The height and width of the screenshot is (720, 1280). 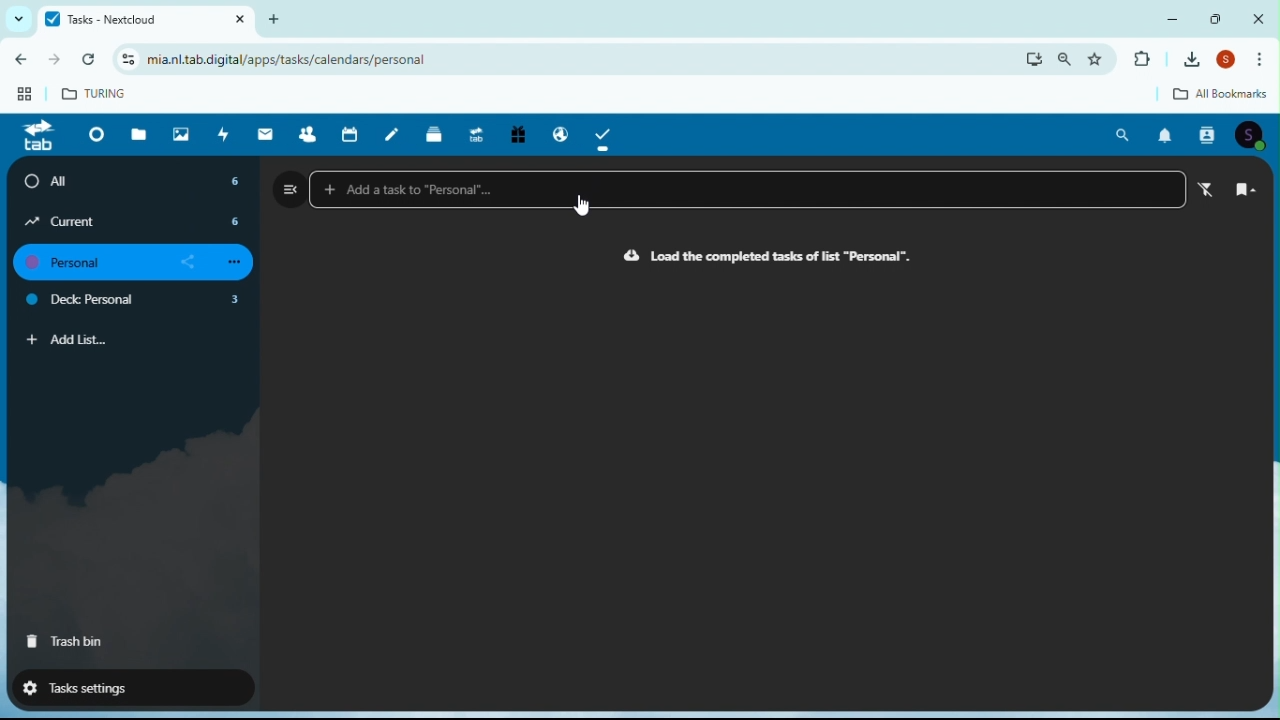 I want to click on deck, so click(x=436, y=133).